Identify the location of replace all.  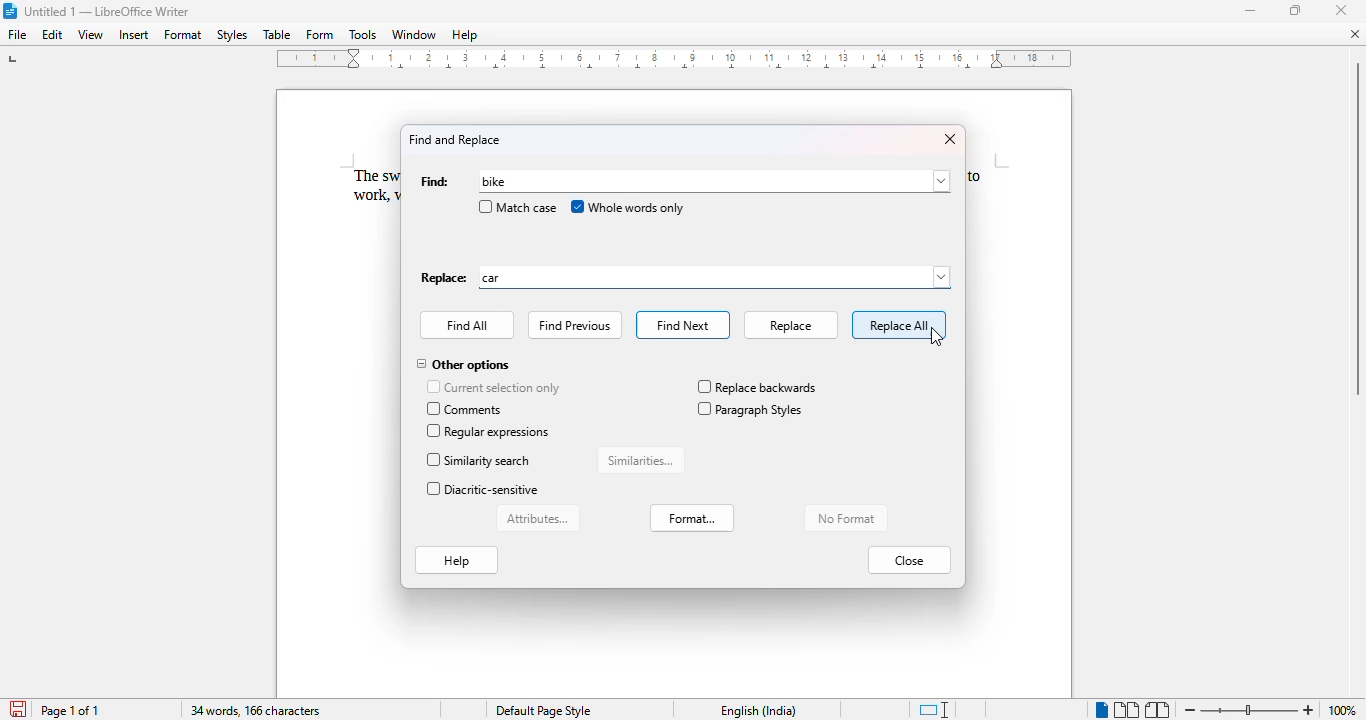
(900, 325).